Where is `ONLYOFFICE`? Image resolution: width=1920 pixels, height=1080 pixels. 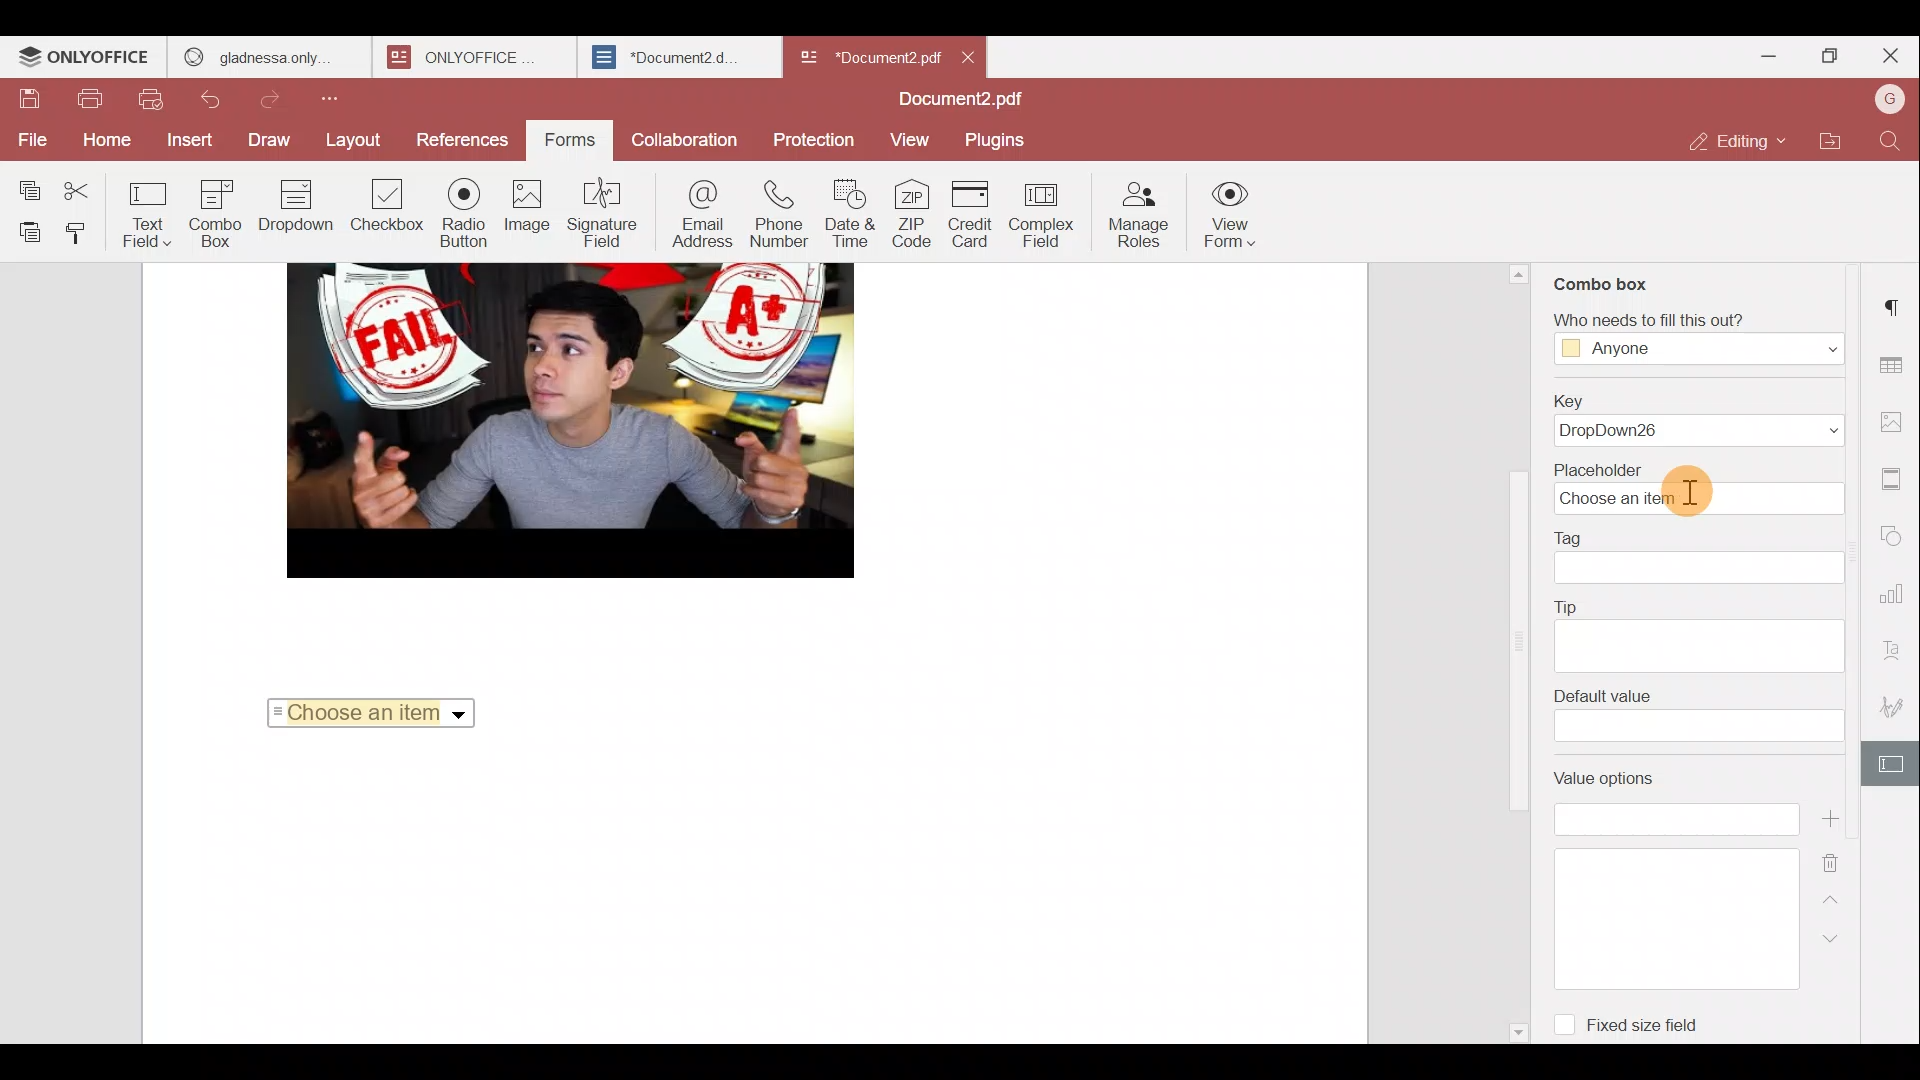
ONLYOFFICE is located at coordinates (461, 57).